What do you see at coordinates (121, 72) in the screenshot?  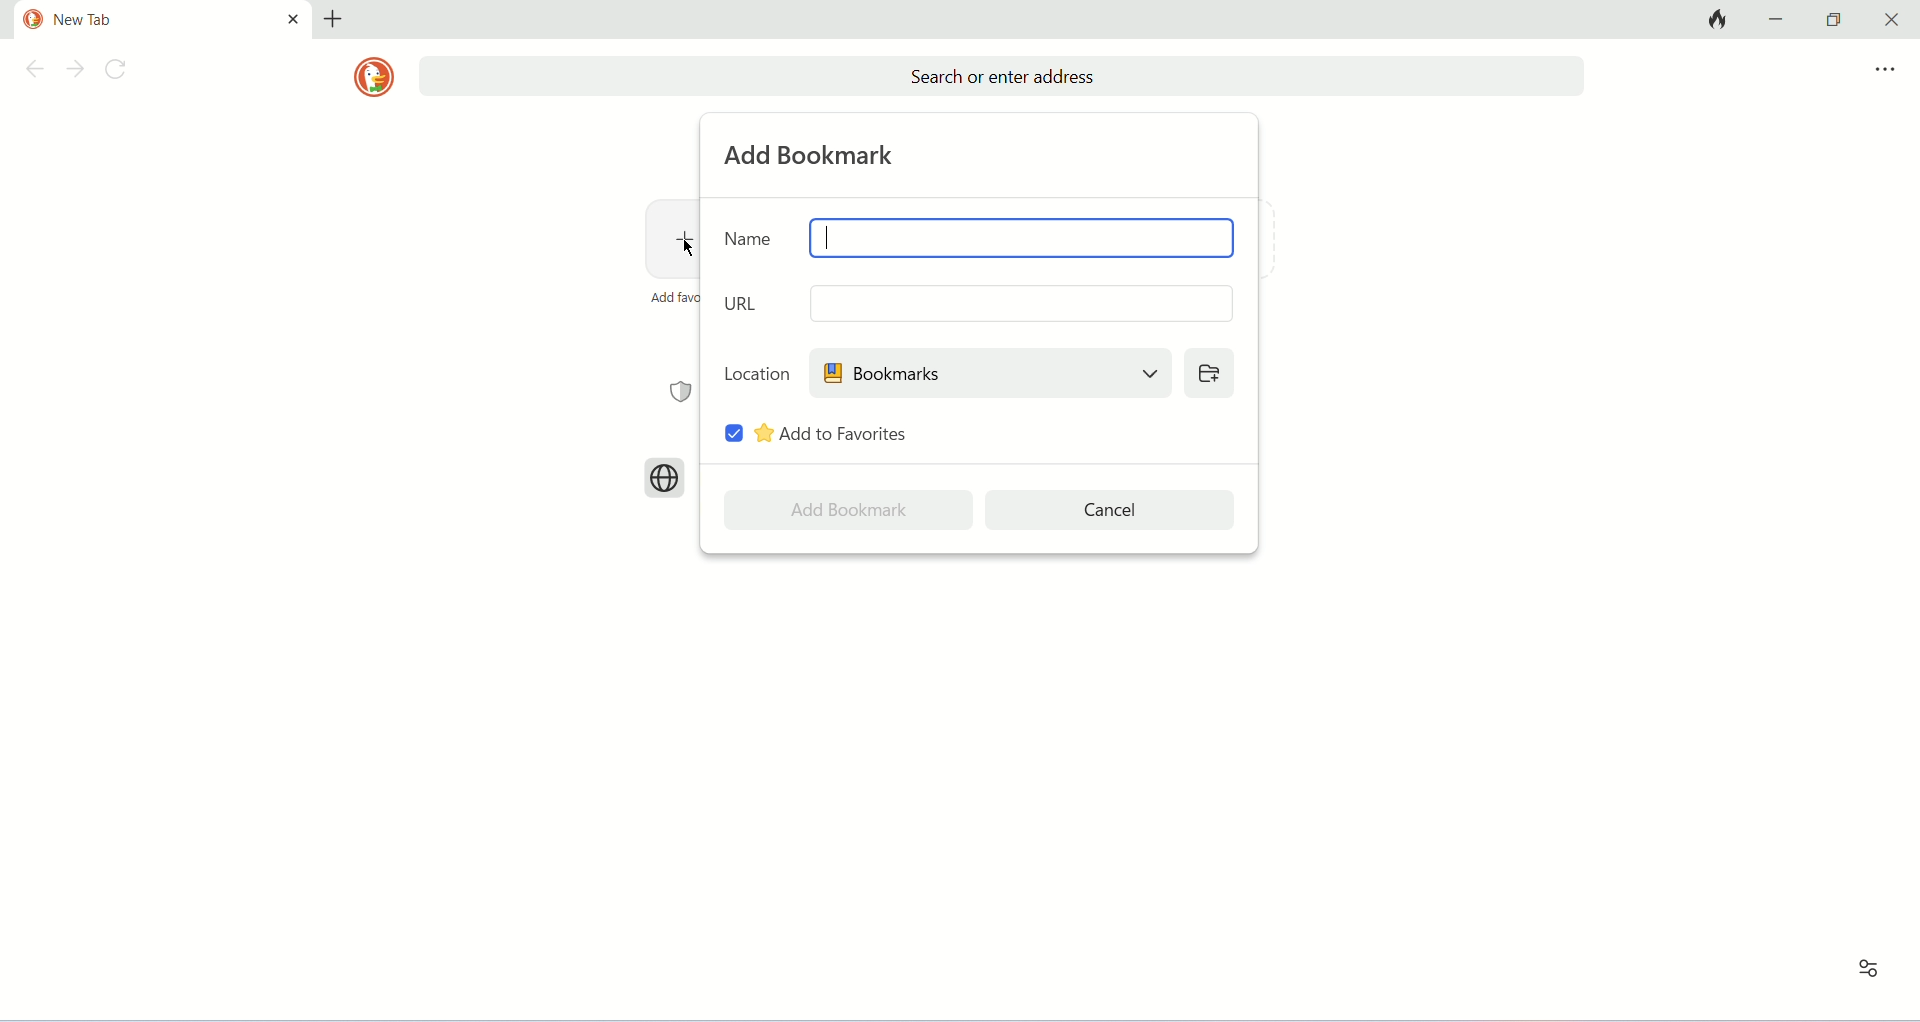 I see `refresh` at bounding box center [121, 72].